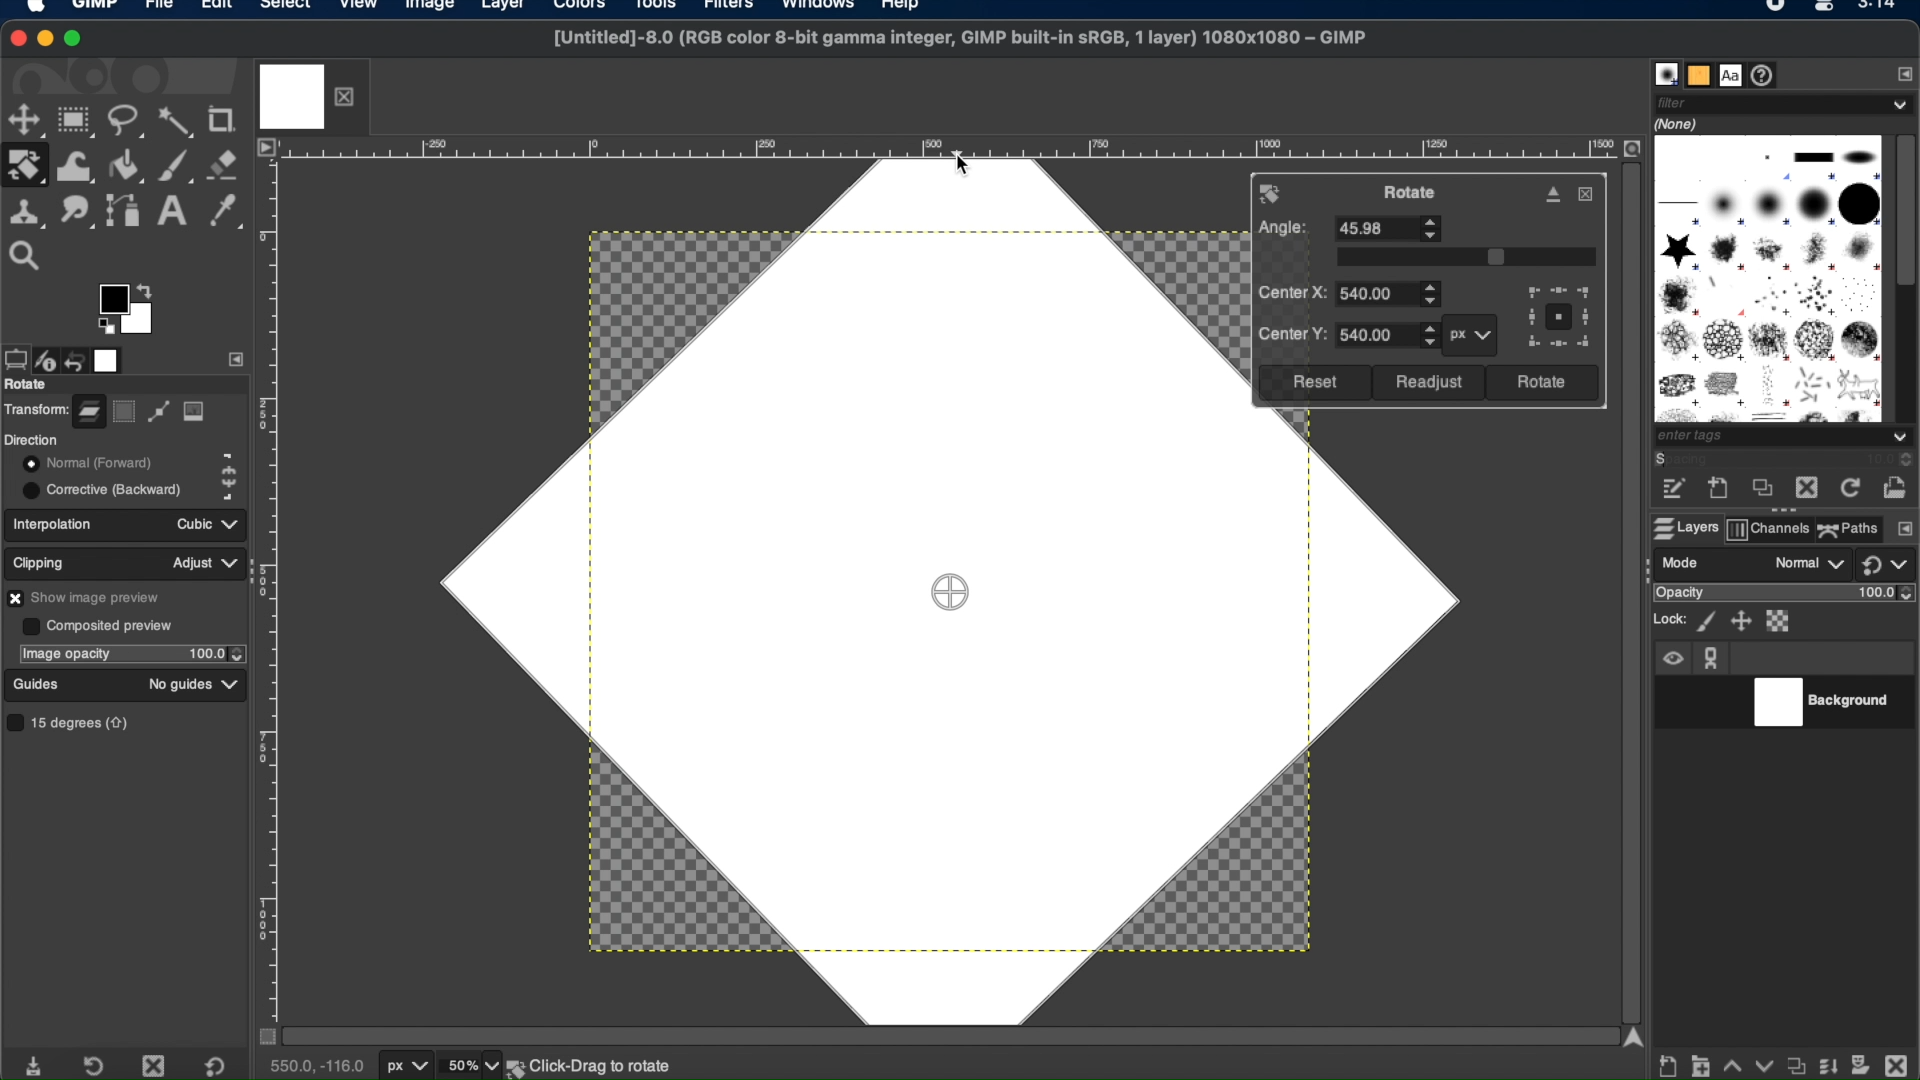  What do you see at coordinates (77, 357) in the screenshot?
I see `undo history` at bounding box center [77, 357].